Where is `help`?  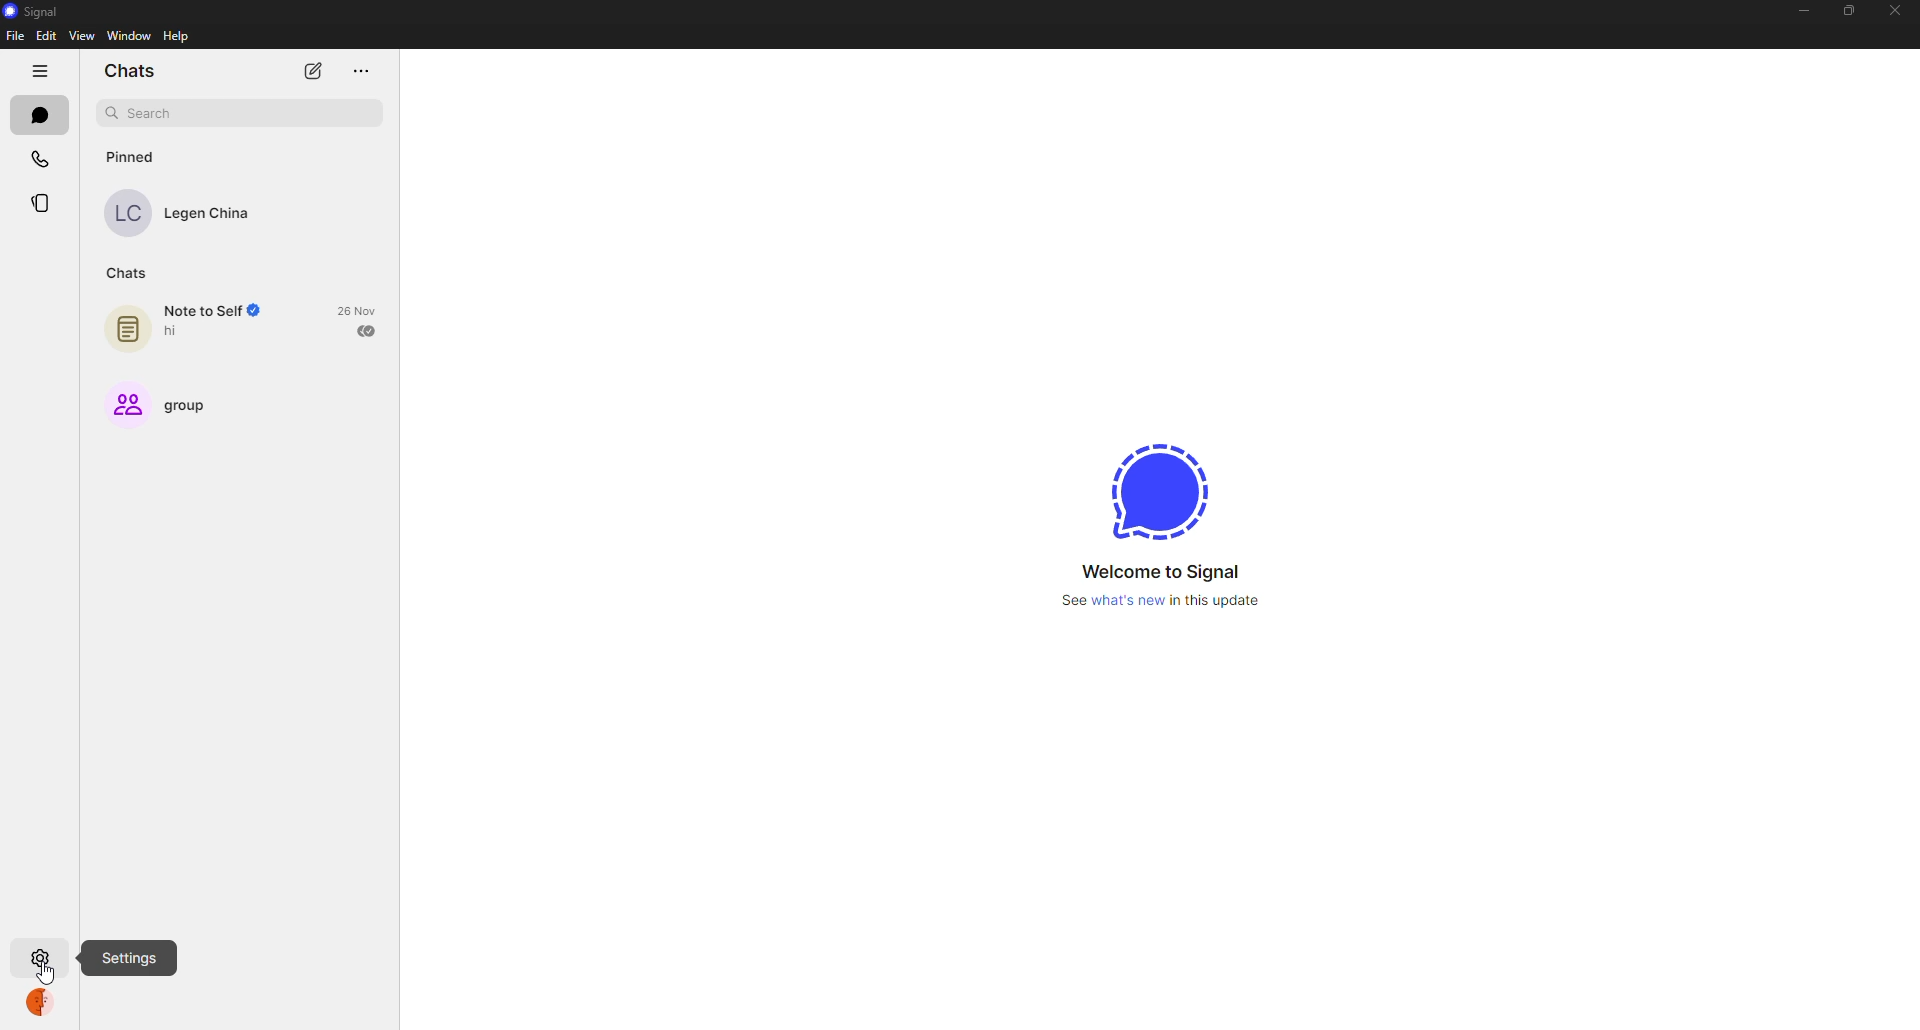 help is located at coordinates (178, 36).